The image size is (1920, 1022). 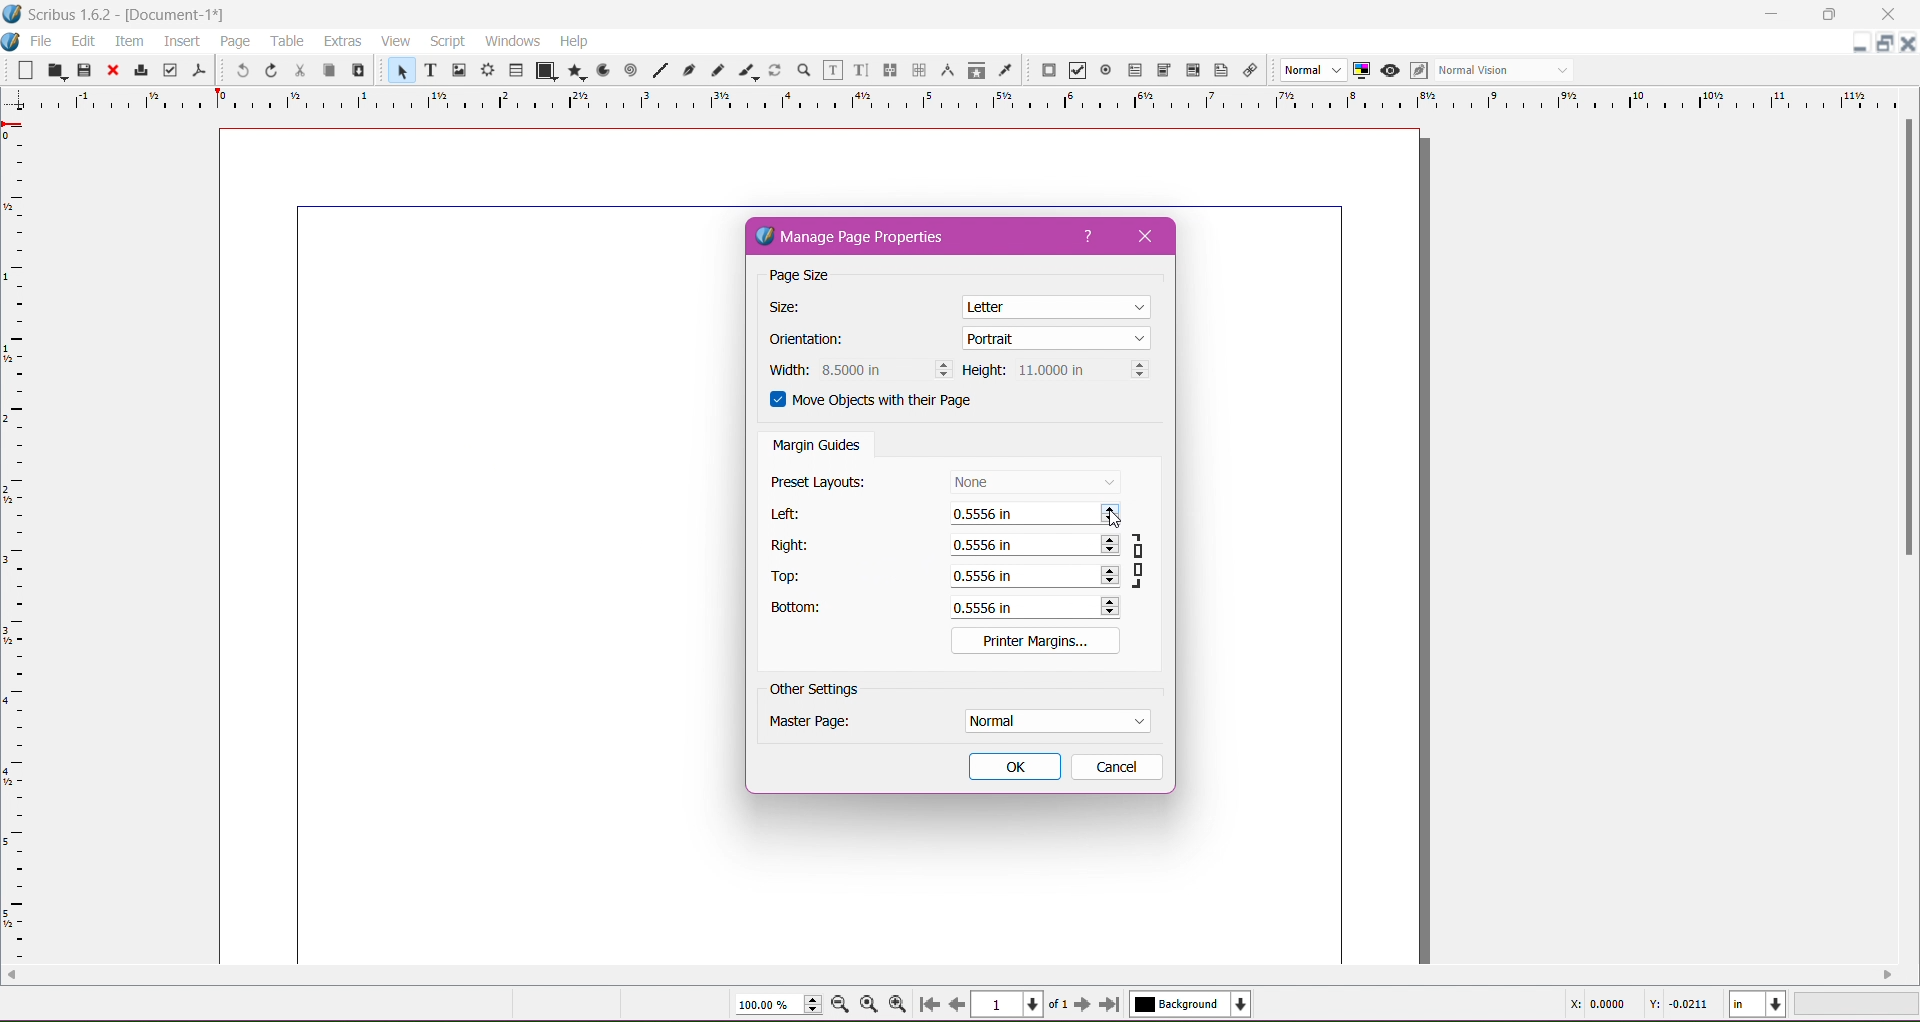 I want to click on Link Text Frames, so click(x=888, y=70).